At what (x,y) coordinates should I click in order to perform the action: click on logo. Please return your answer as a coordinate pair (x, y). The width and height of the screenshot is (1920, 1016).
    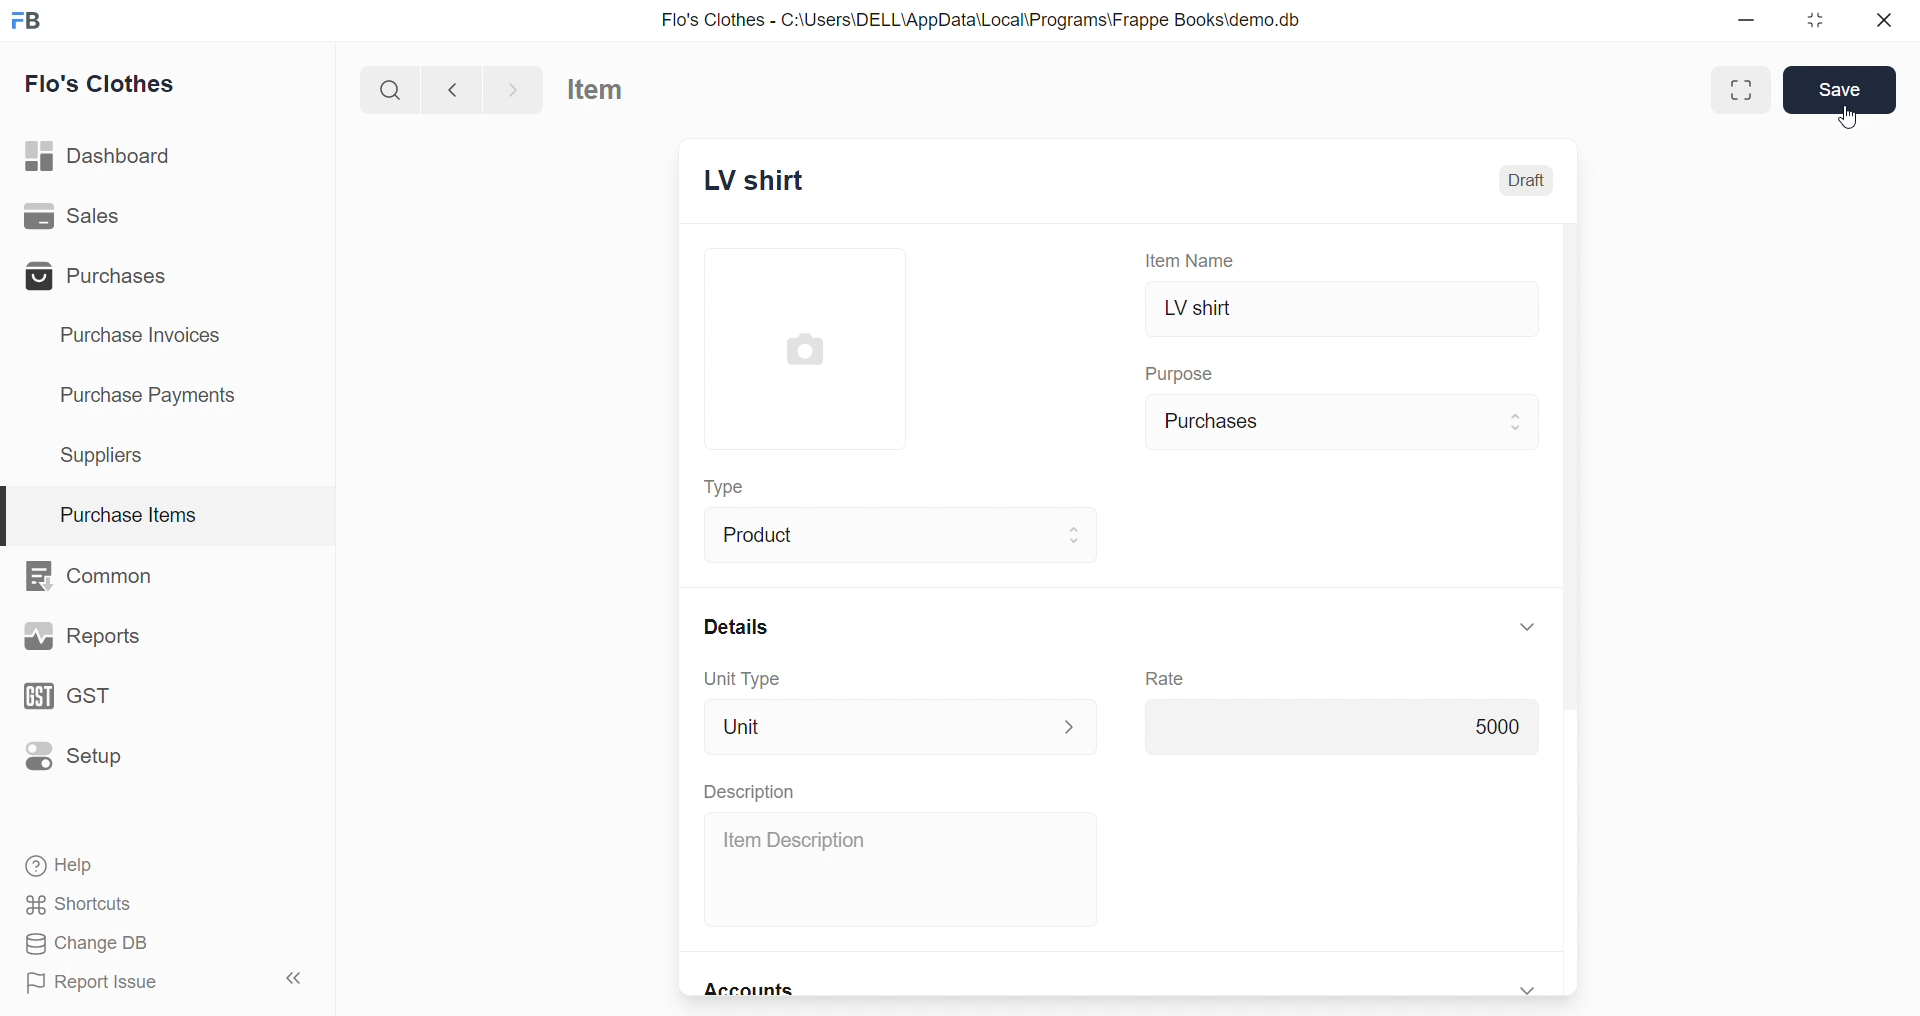
    Looking at the image, I should click on (26, 21).